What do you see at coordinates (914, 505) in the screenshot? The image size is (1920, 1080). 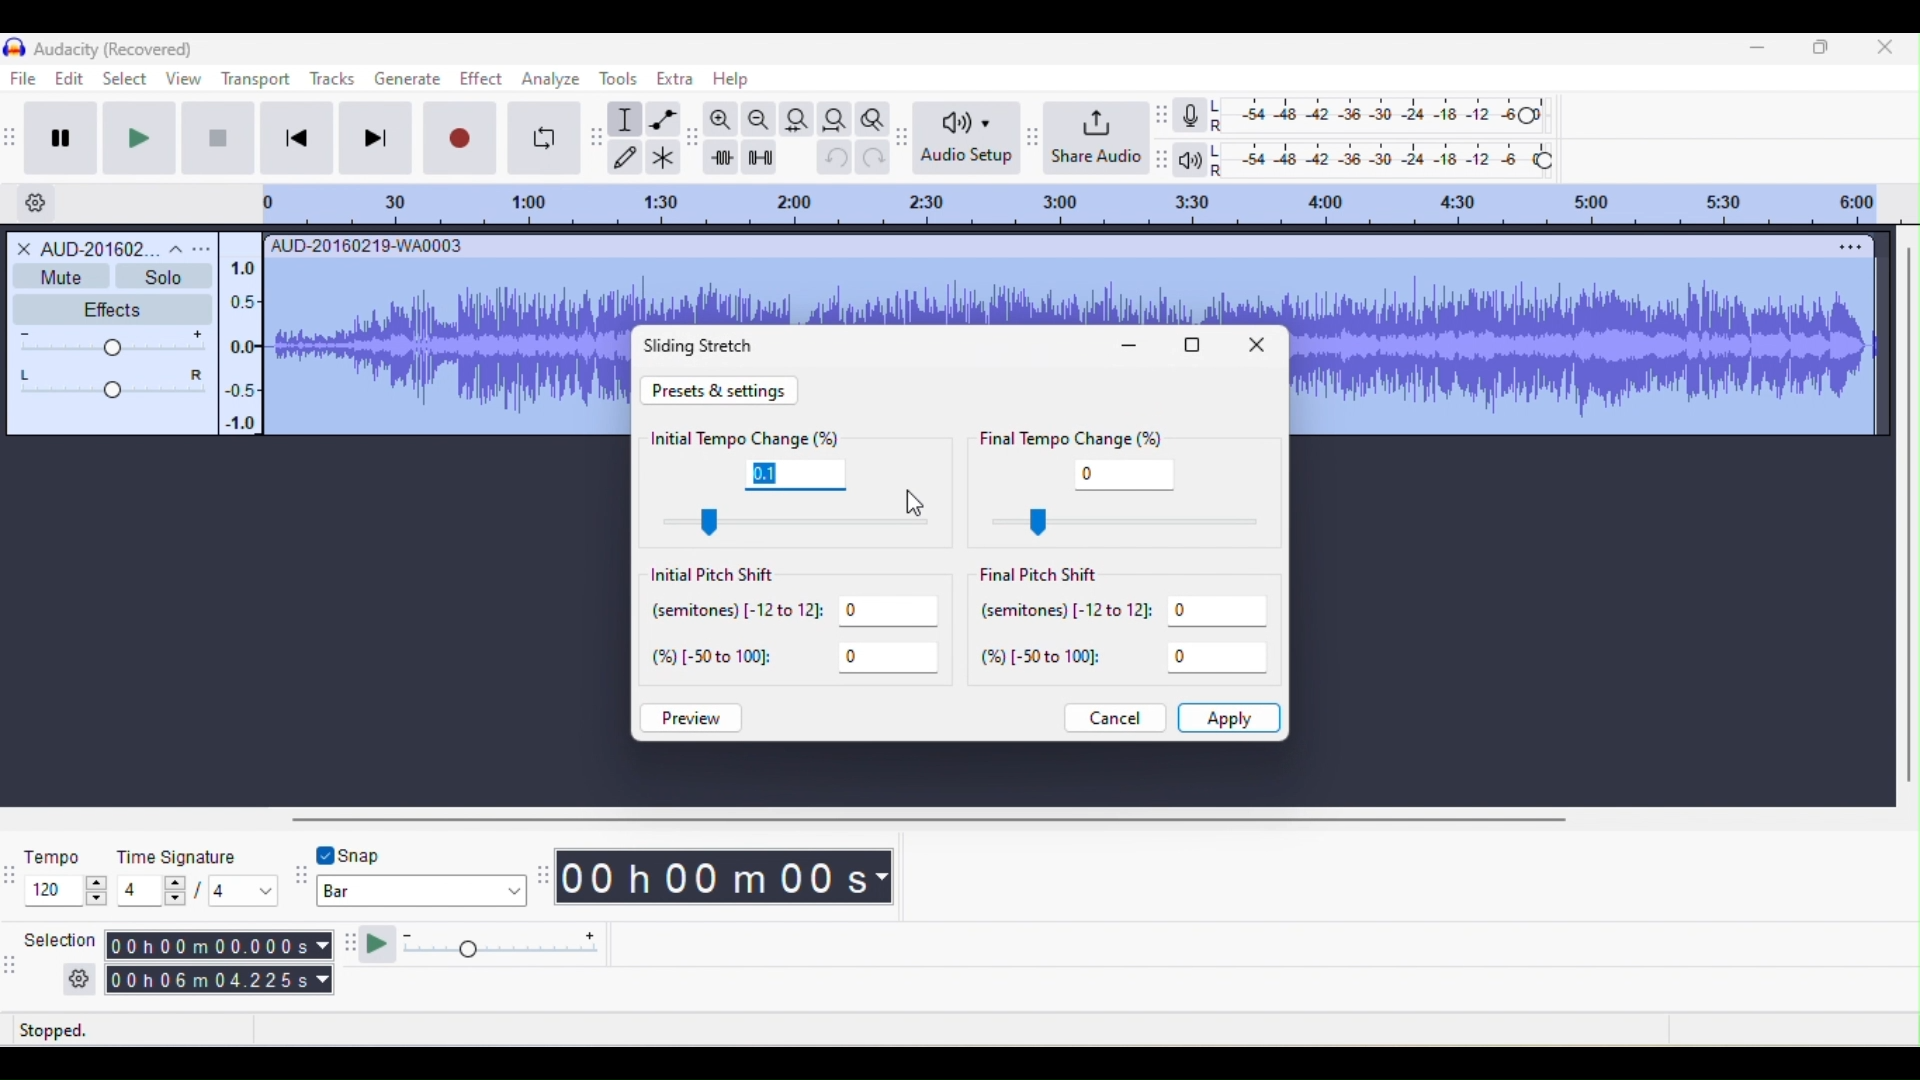 I see `cursor` at bounding box center [914, 505].